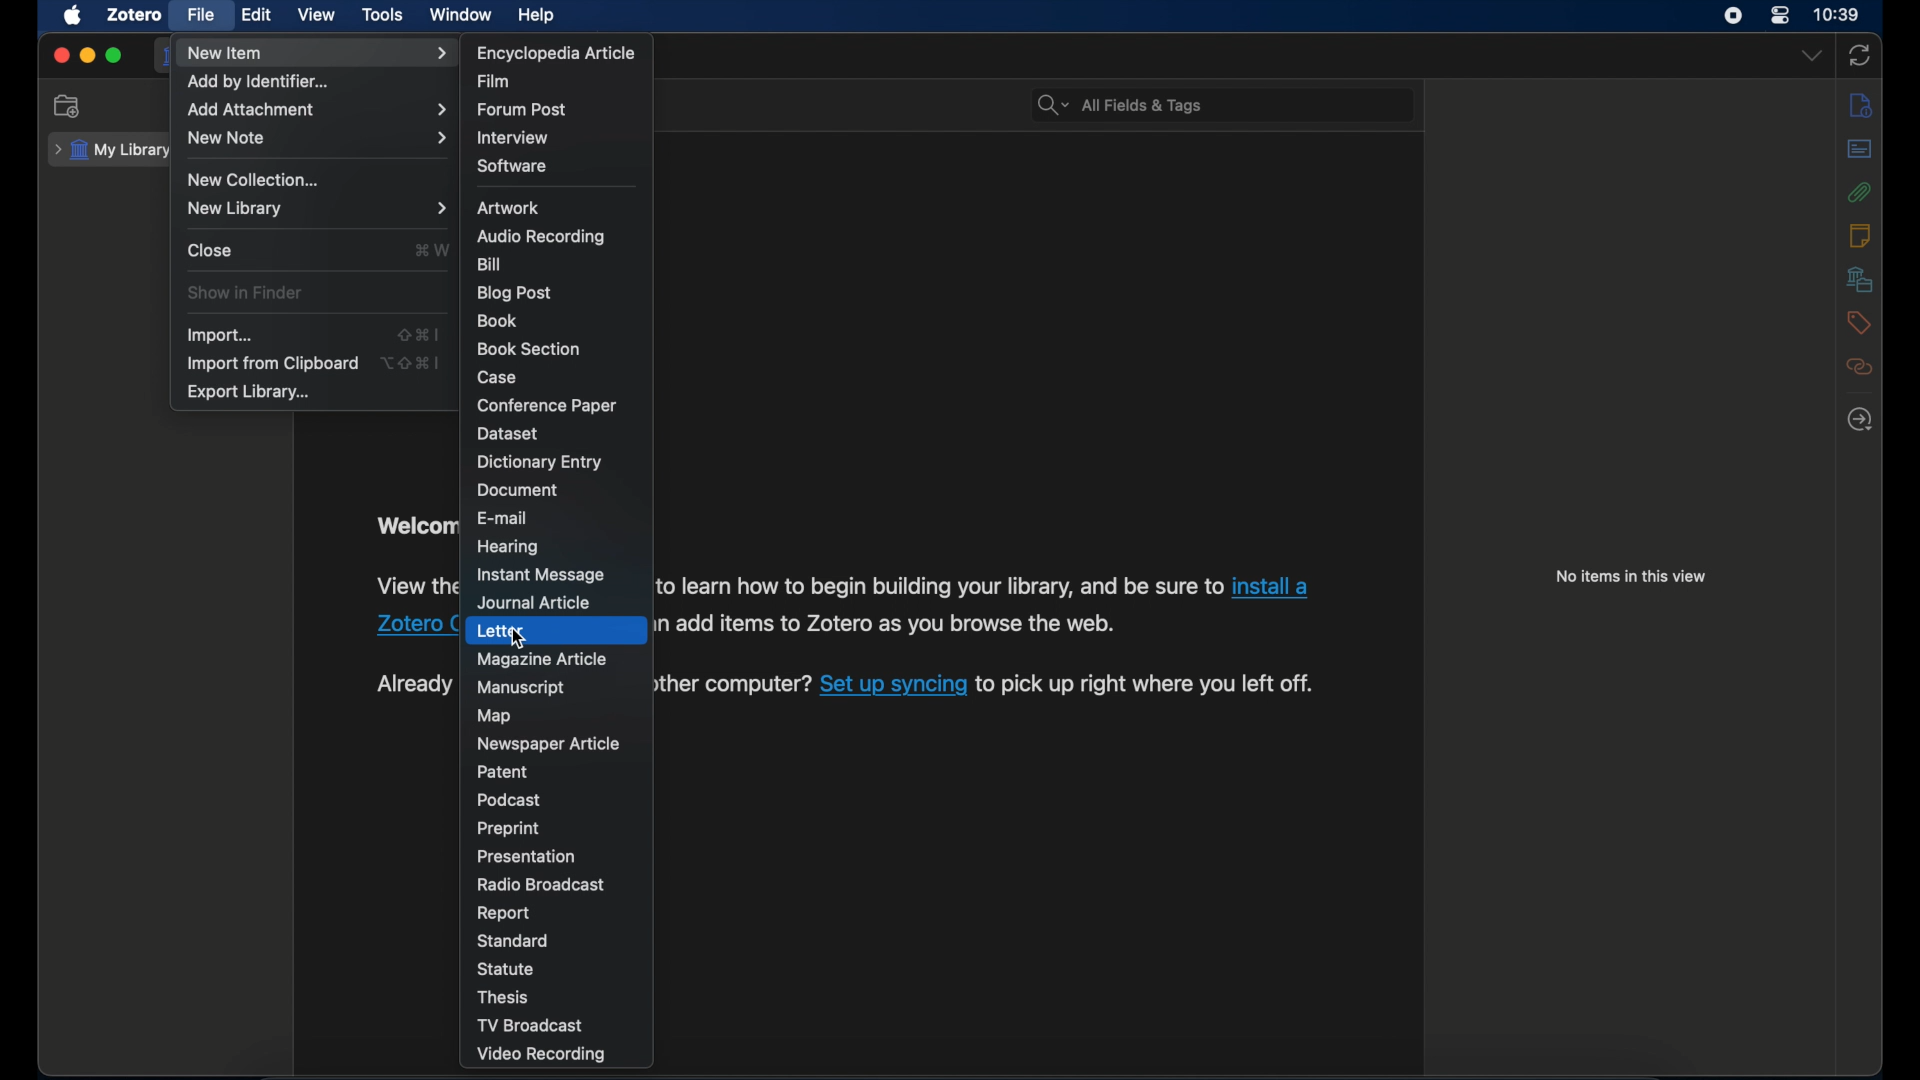  What do you see at coordinates (70, 107) in the screenshot?
I see `new collection` at bounding box center [70, 107].